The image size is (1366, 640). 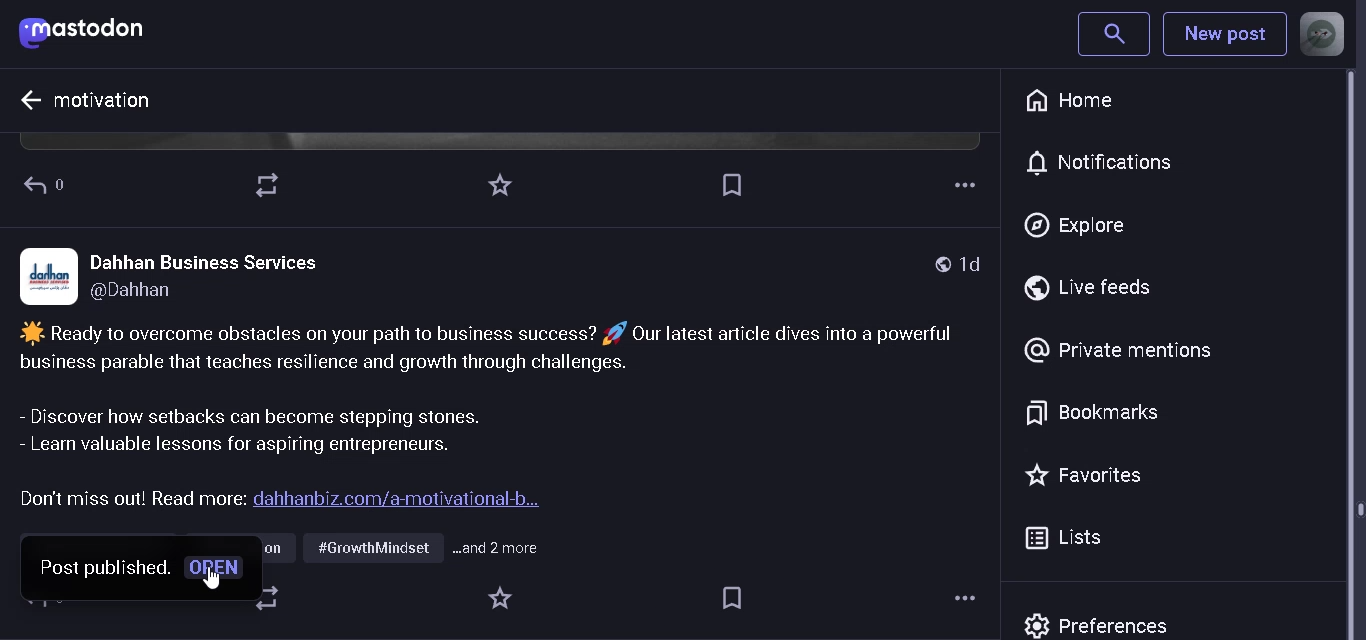 I want to click on prefrences, so click(x=1104, y=622).